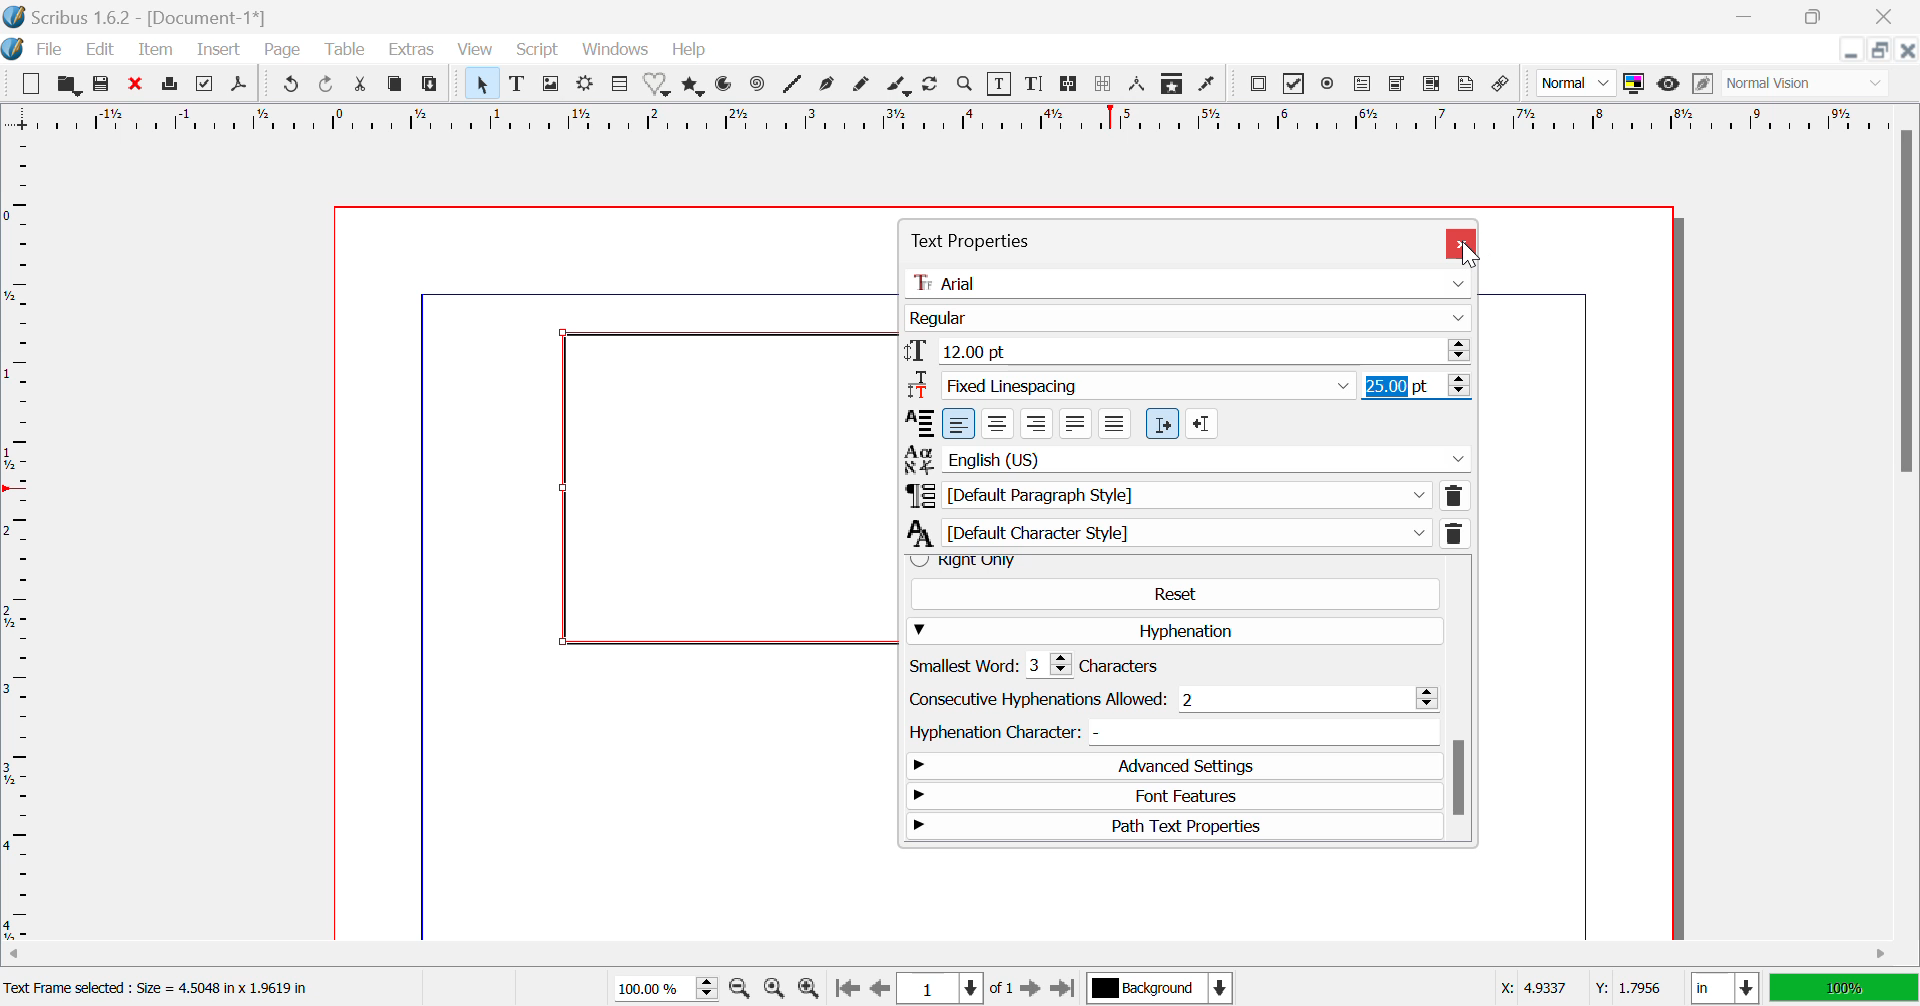  What do you see at coordinates (1134, 387) in the screenshot?
I see `FixedLinespacing` at bounding box center [1134, 387].